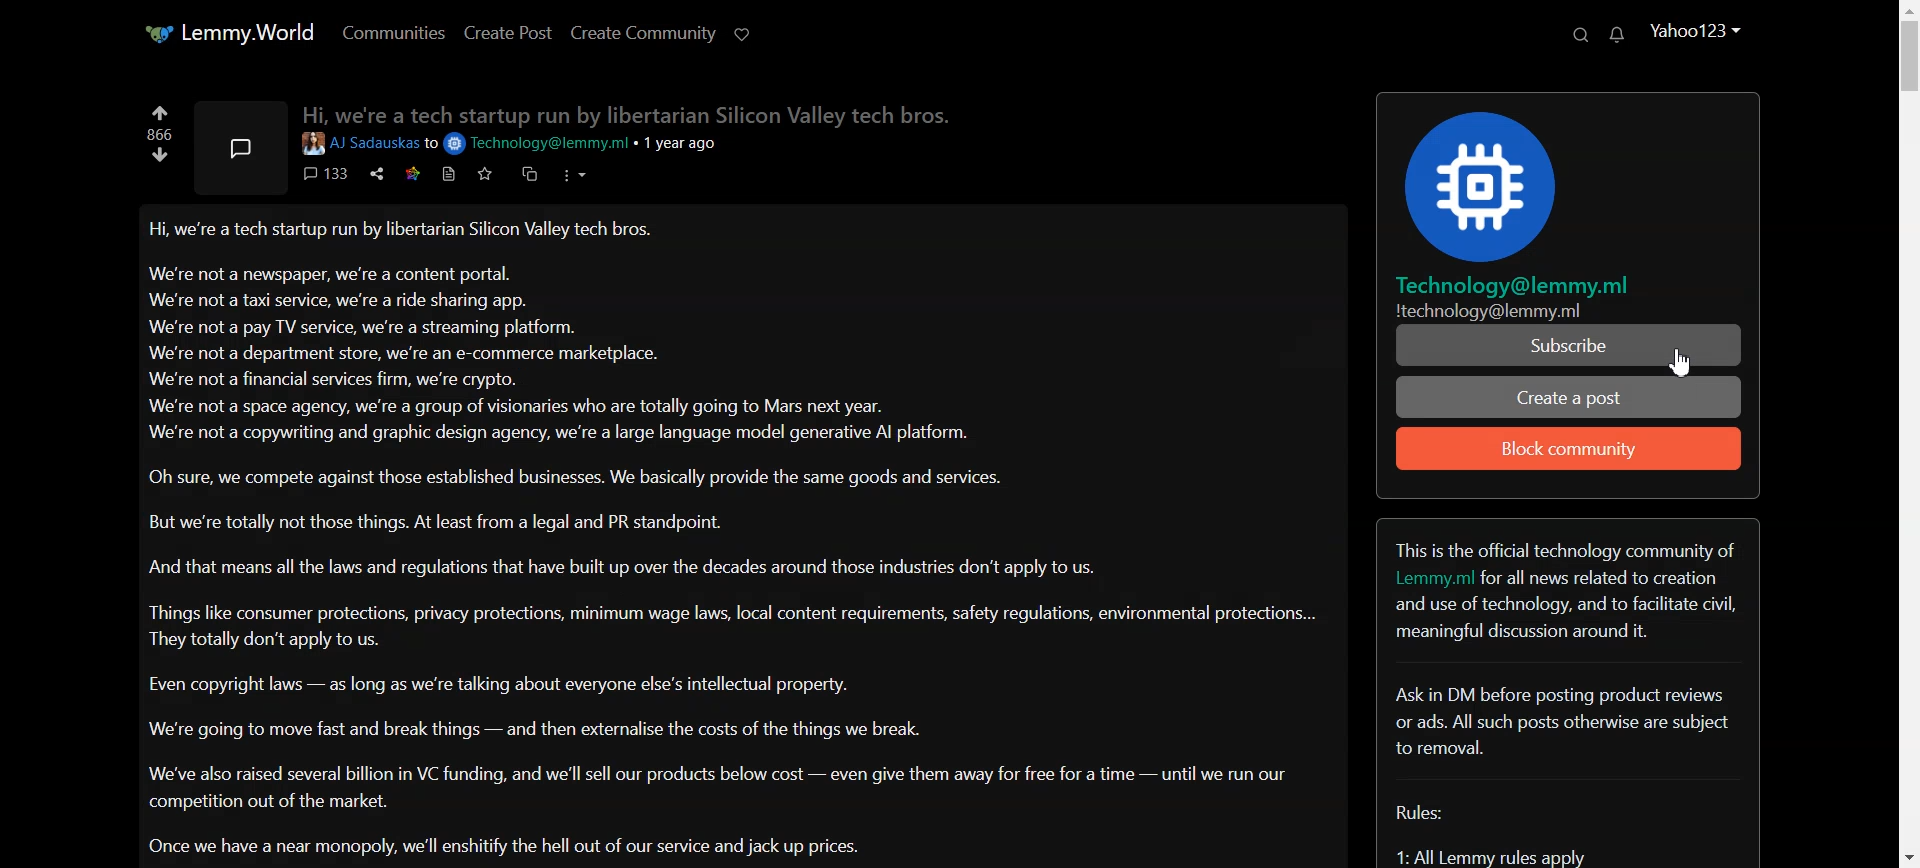 Image resolution: width=1920 pixels, height=868 pixels. What do you see at coordinates (324, 174) in the screenshot?
I see `comments` at bounding box center [324, 174].